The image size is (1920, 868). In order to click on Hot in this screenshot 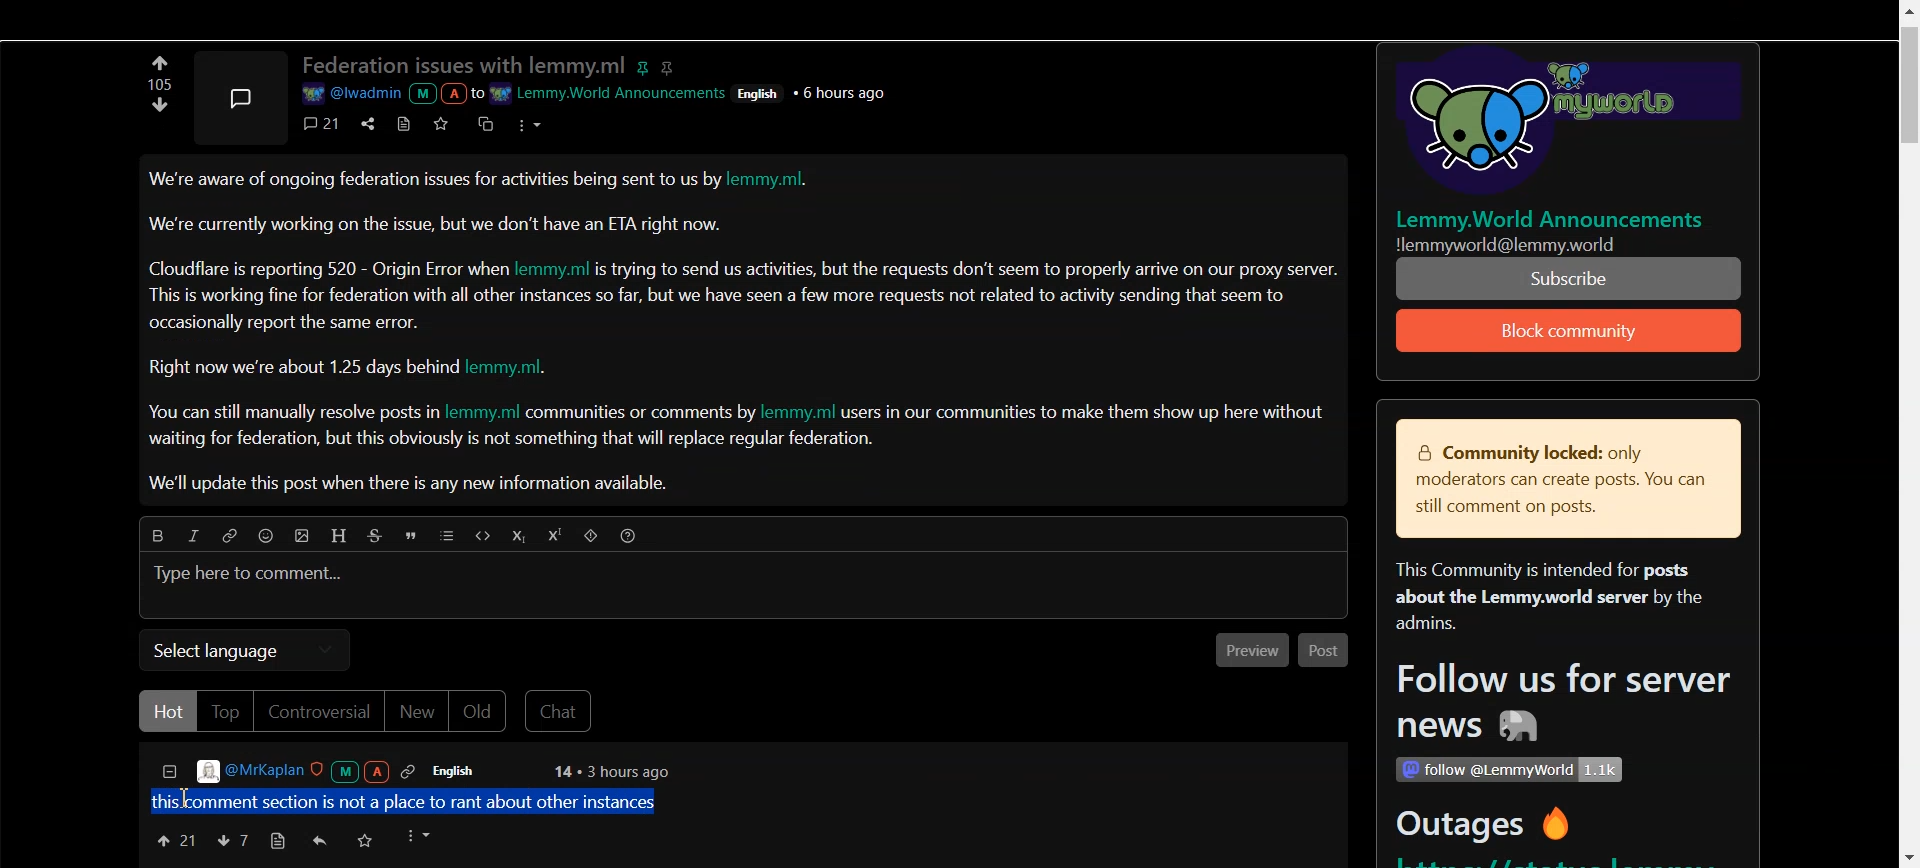, I will do `click(167, 711)`.